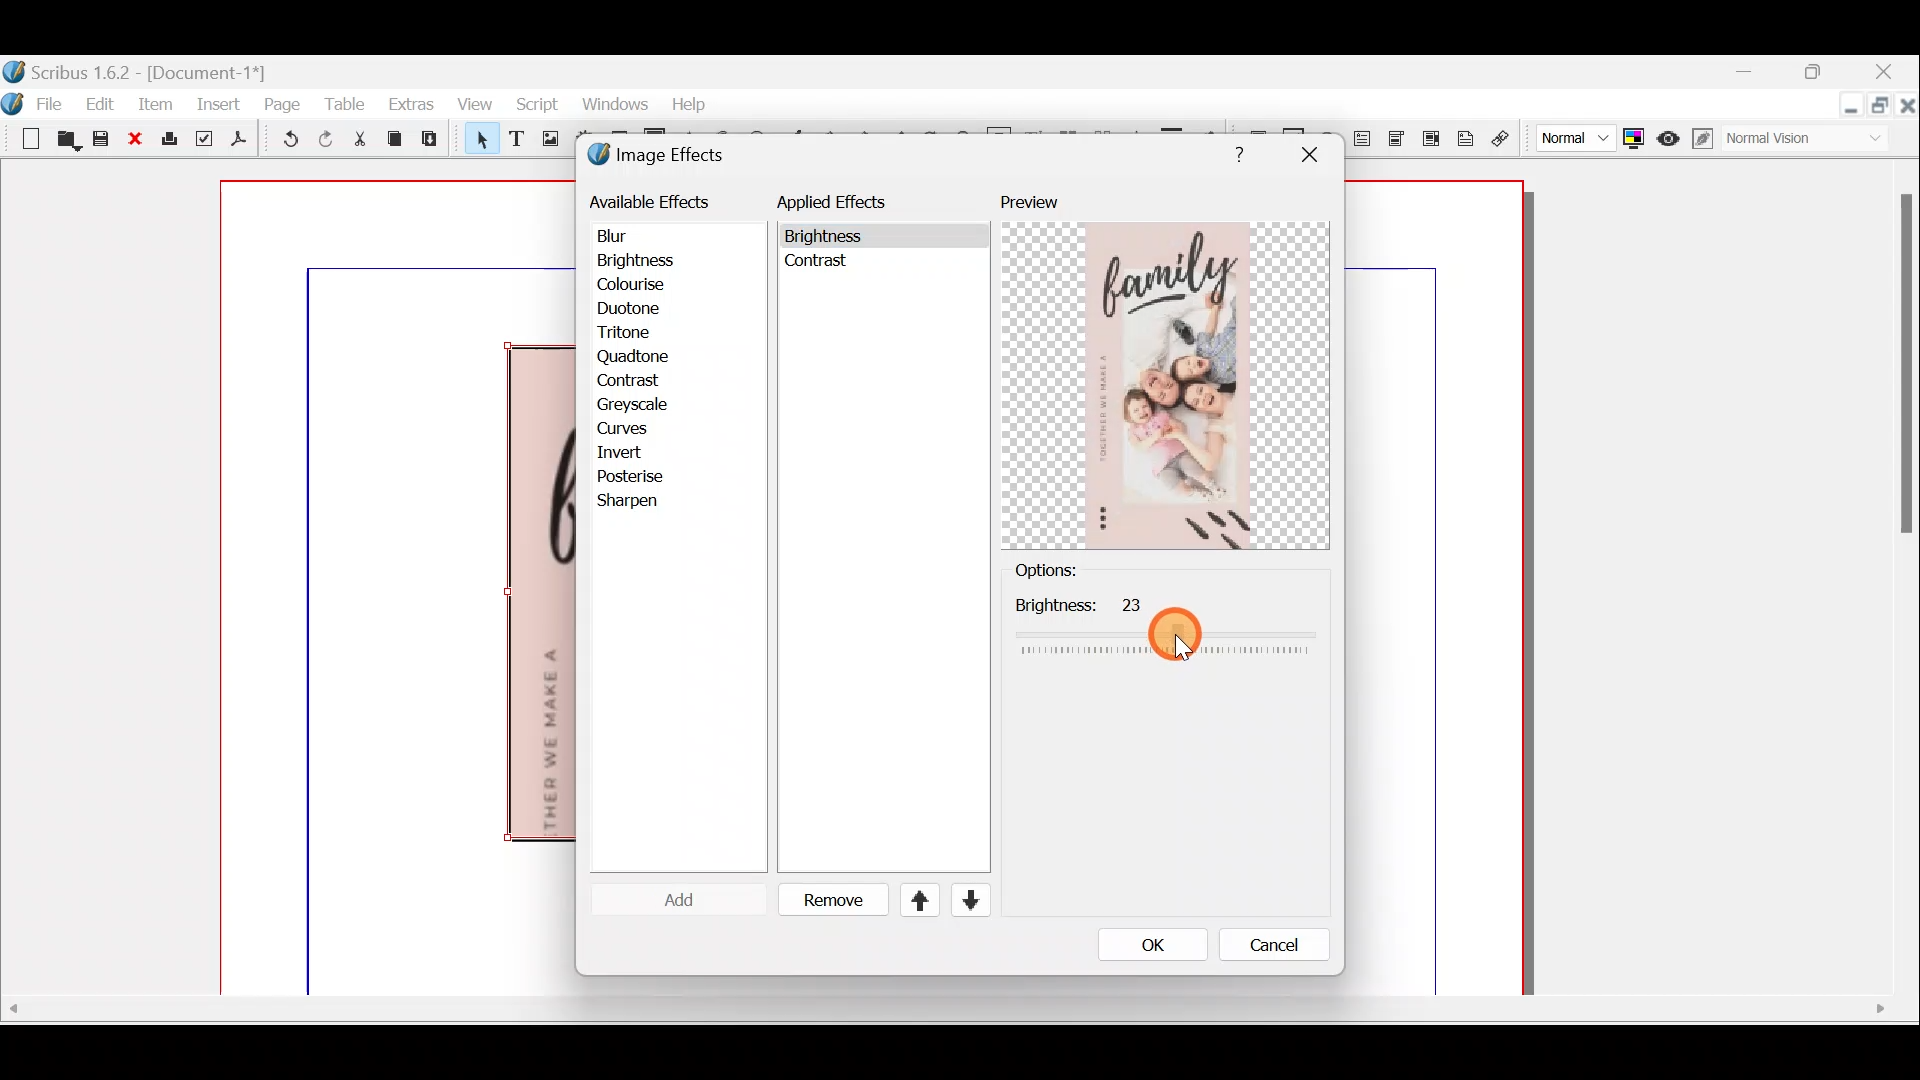 Image resolution: width=1920 pixels, height=1080 pixels. Describe the element at coordinates (664, 899) in the screenshot. I see `Cursor` at that location.